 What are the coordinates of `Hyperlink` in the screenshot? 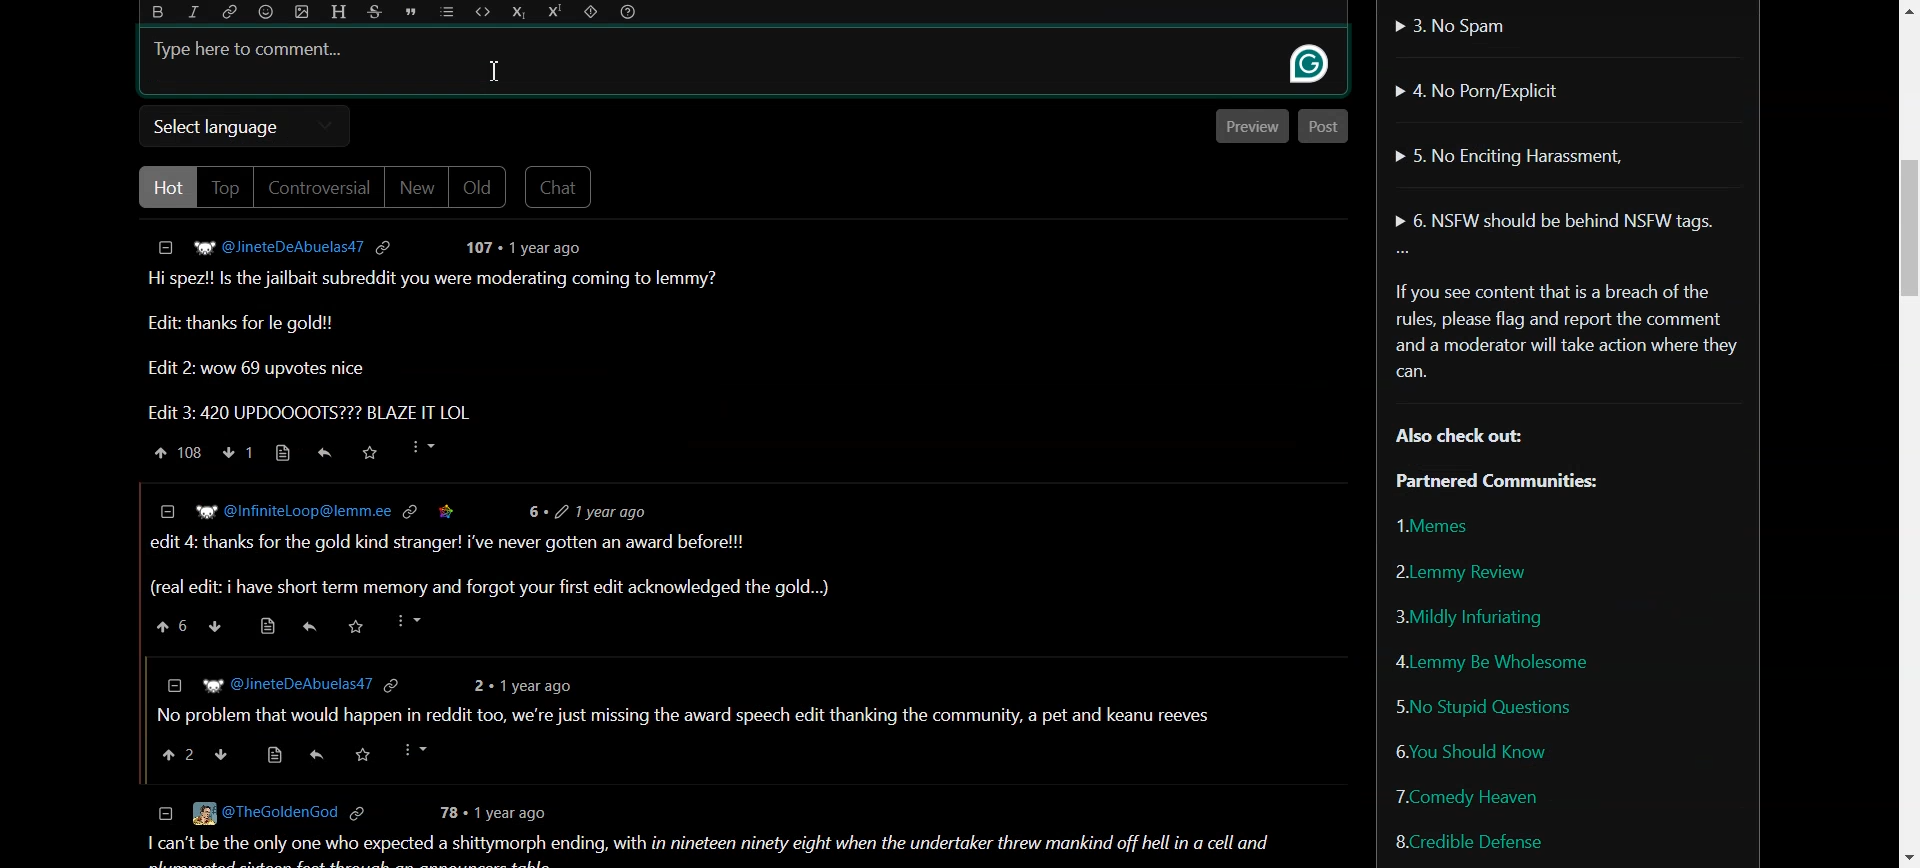 It's located at (231, 12).